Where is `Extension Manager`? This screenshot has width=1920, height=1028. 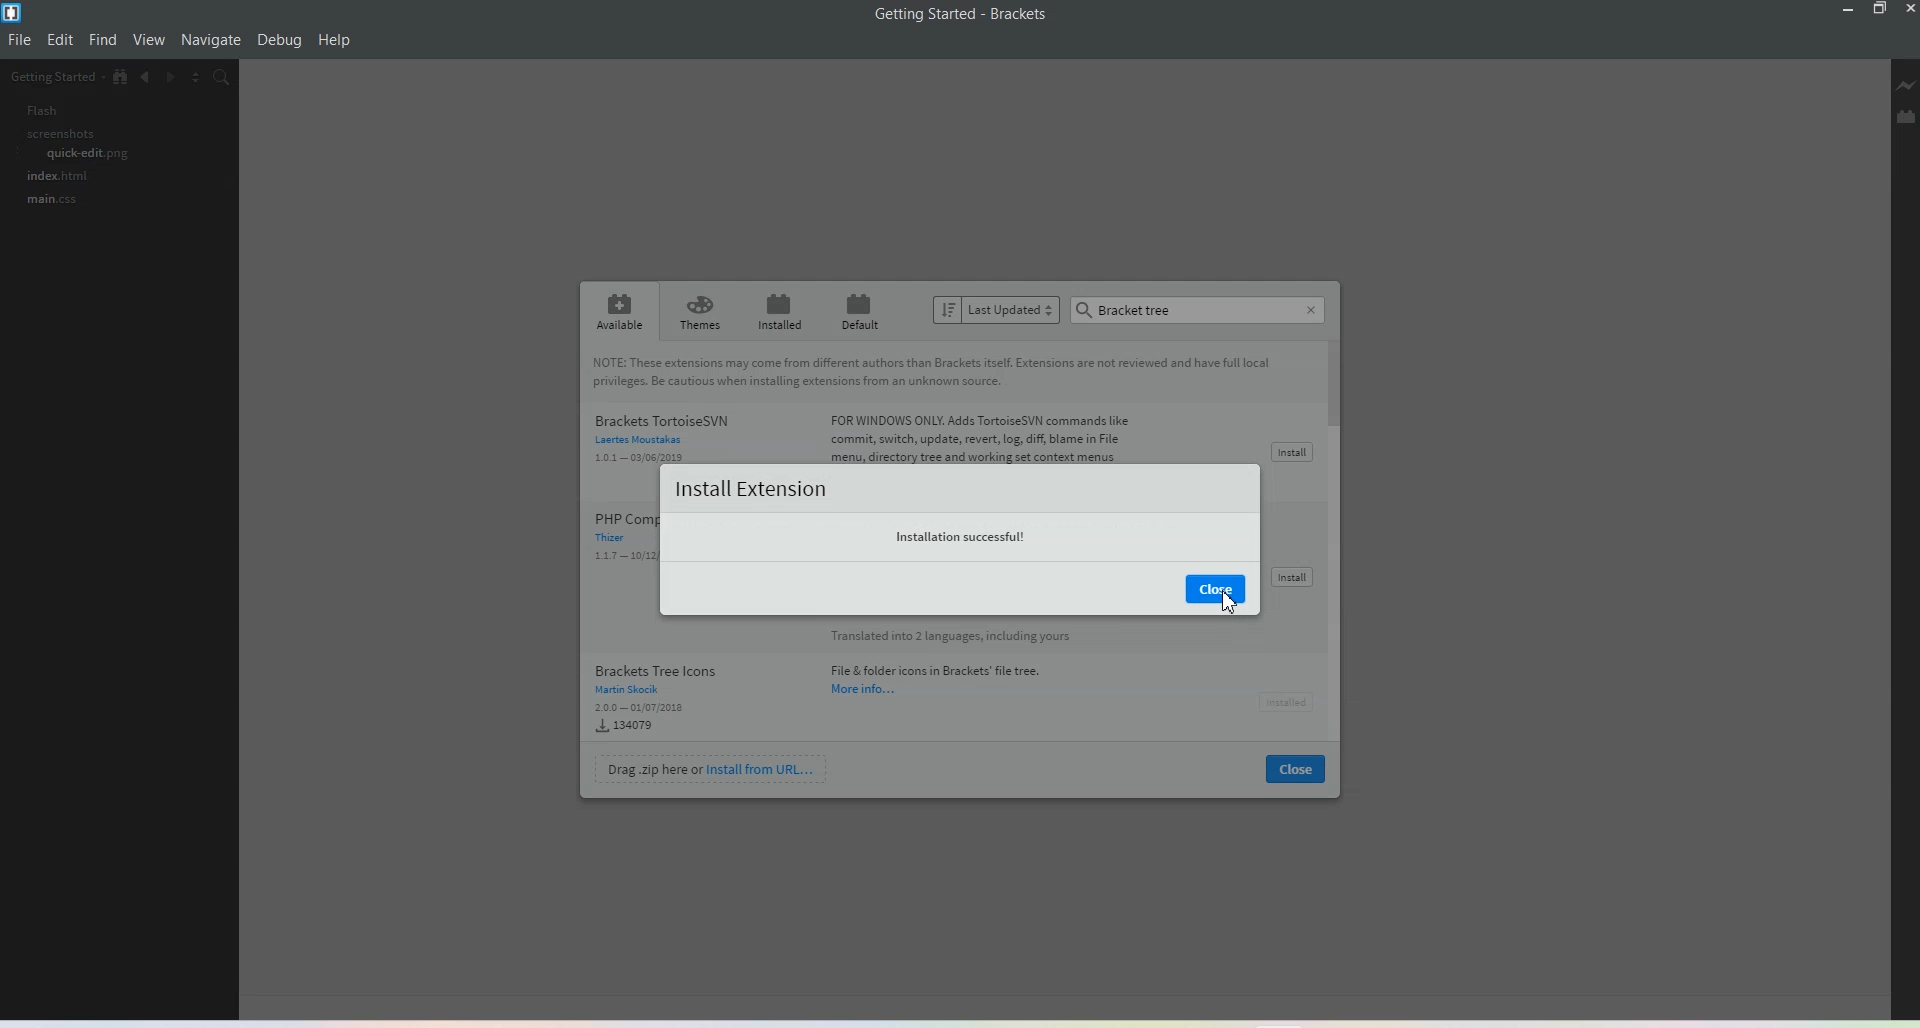
Extension Manager is located at coordinates (1906, 119).